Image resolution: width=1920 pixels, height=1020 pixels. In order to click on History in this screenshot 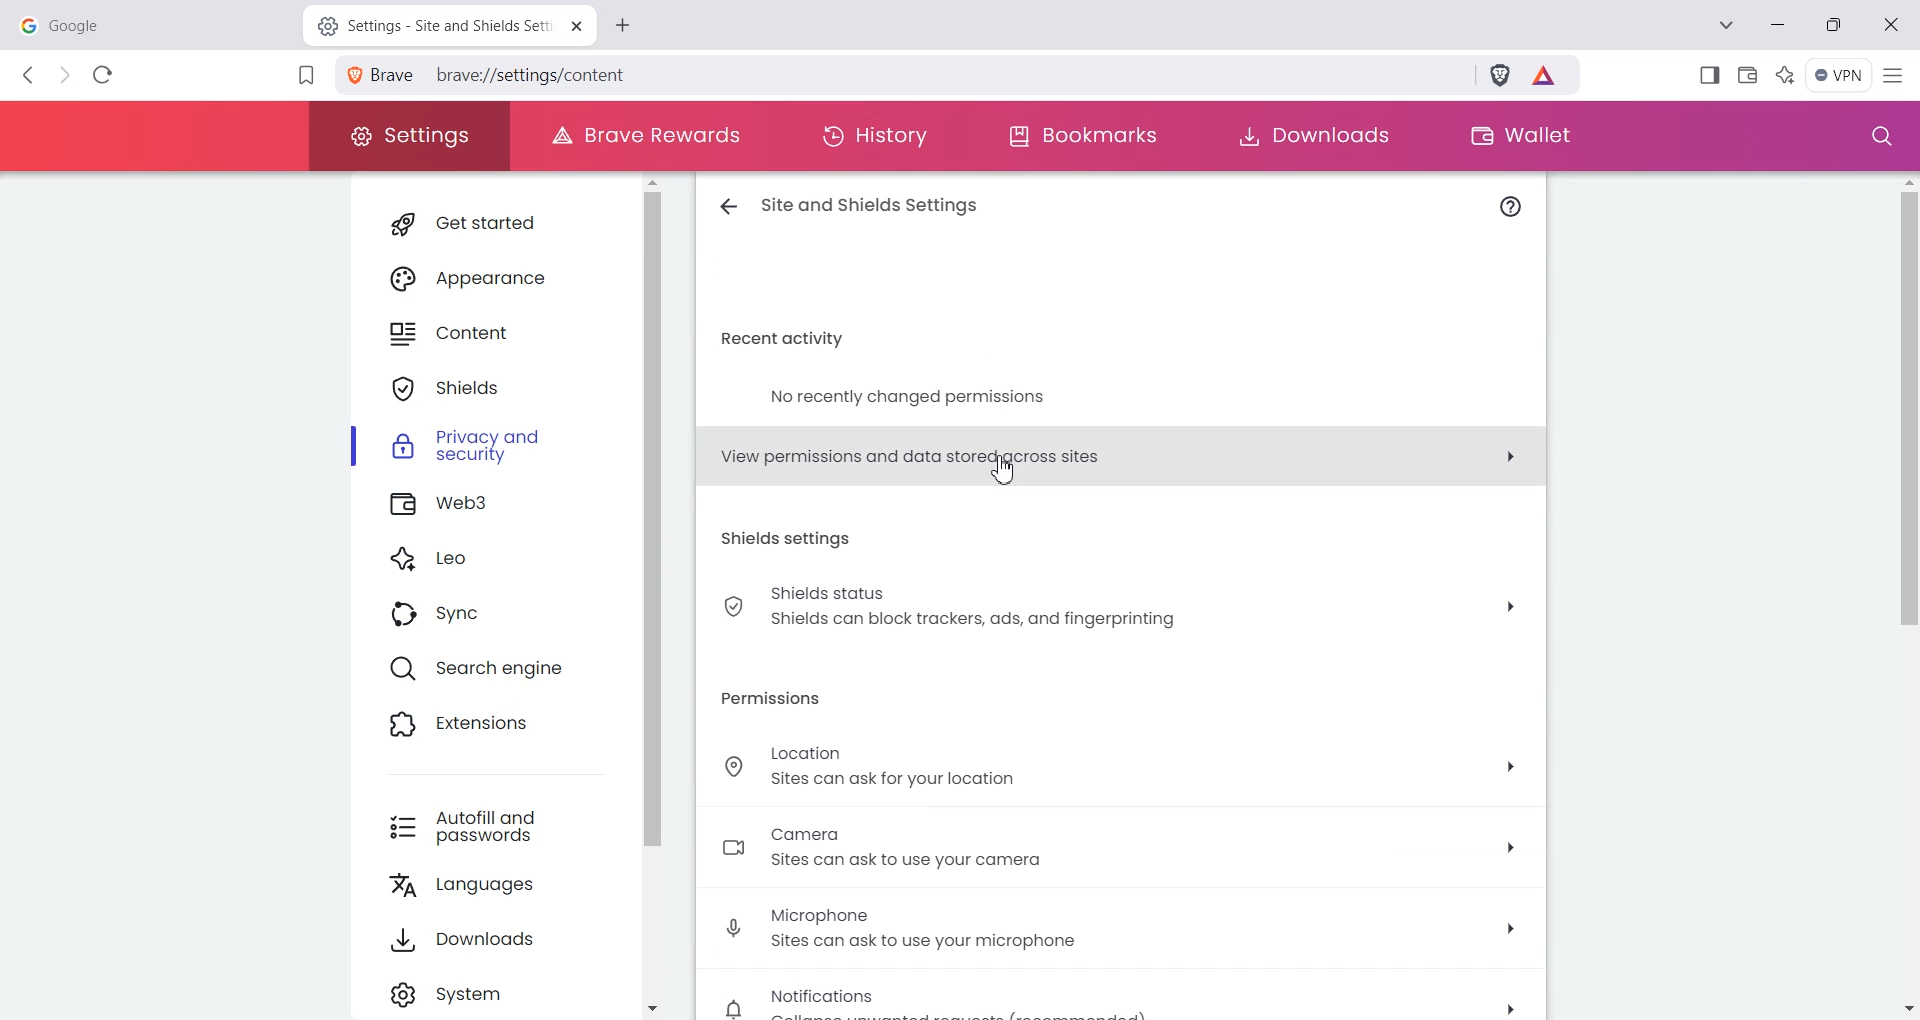, I will do `click(875, 136)`.